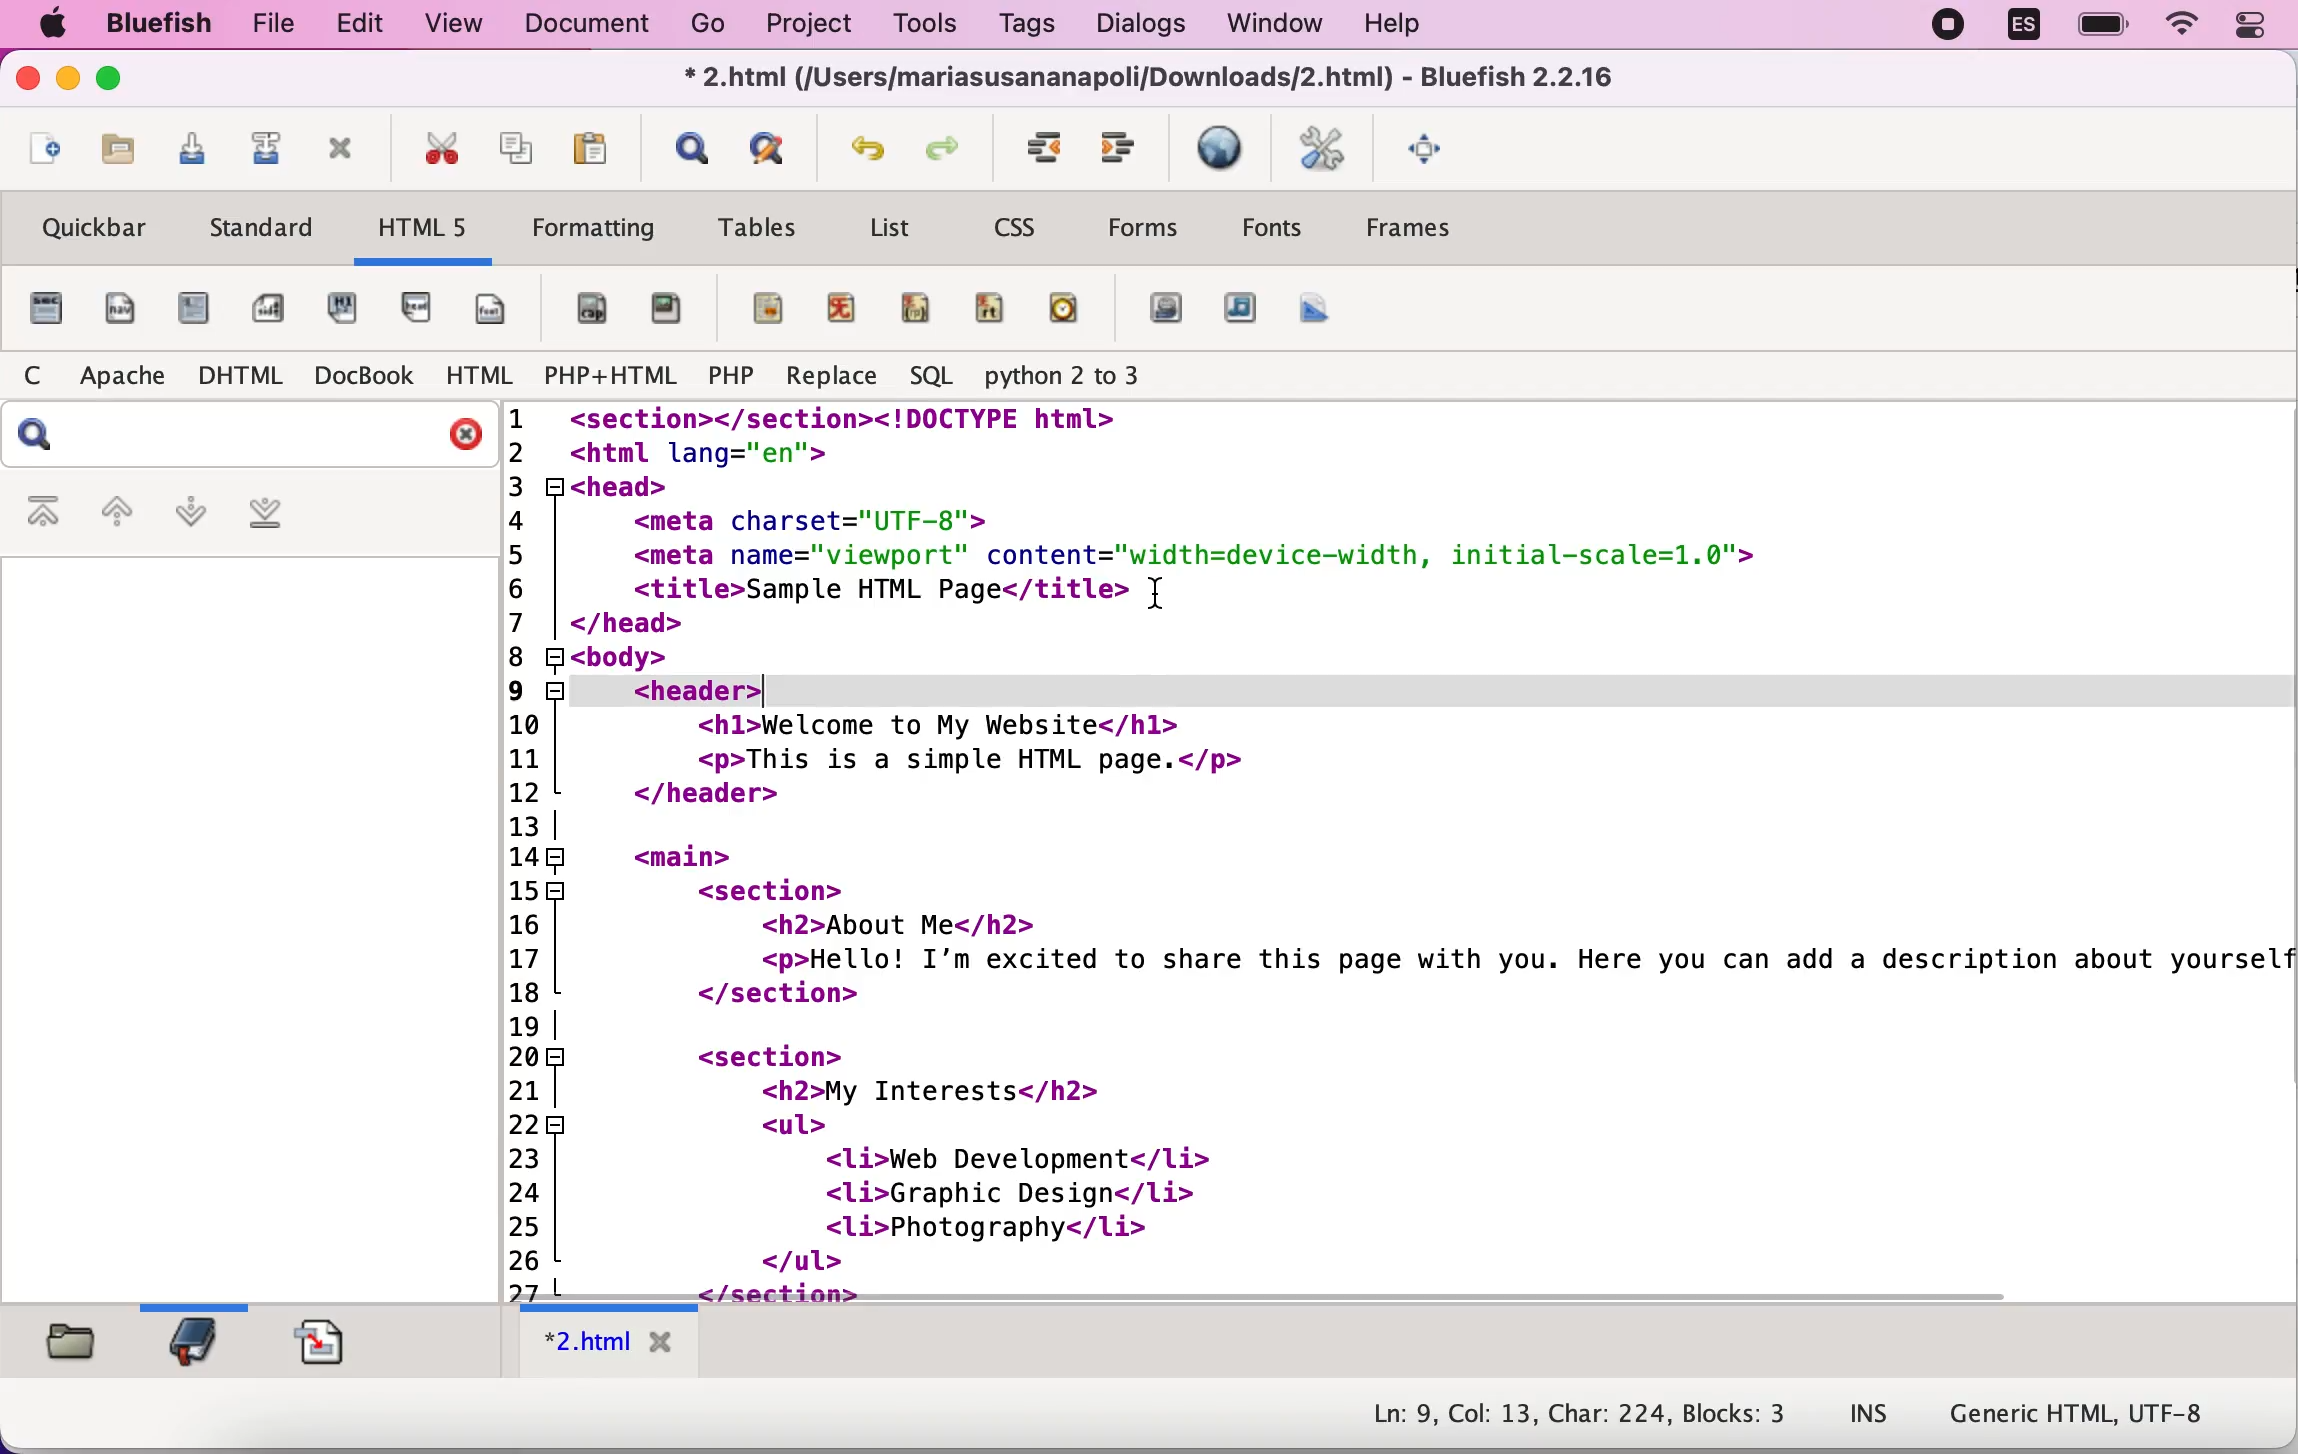 This screenshot has height=1454, width=2298. What do you see at coordinates (247, 436) in the screenshot?
I see `search` at bounding box center [247, 436].